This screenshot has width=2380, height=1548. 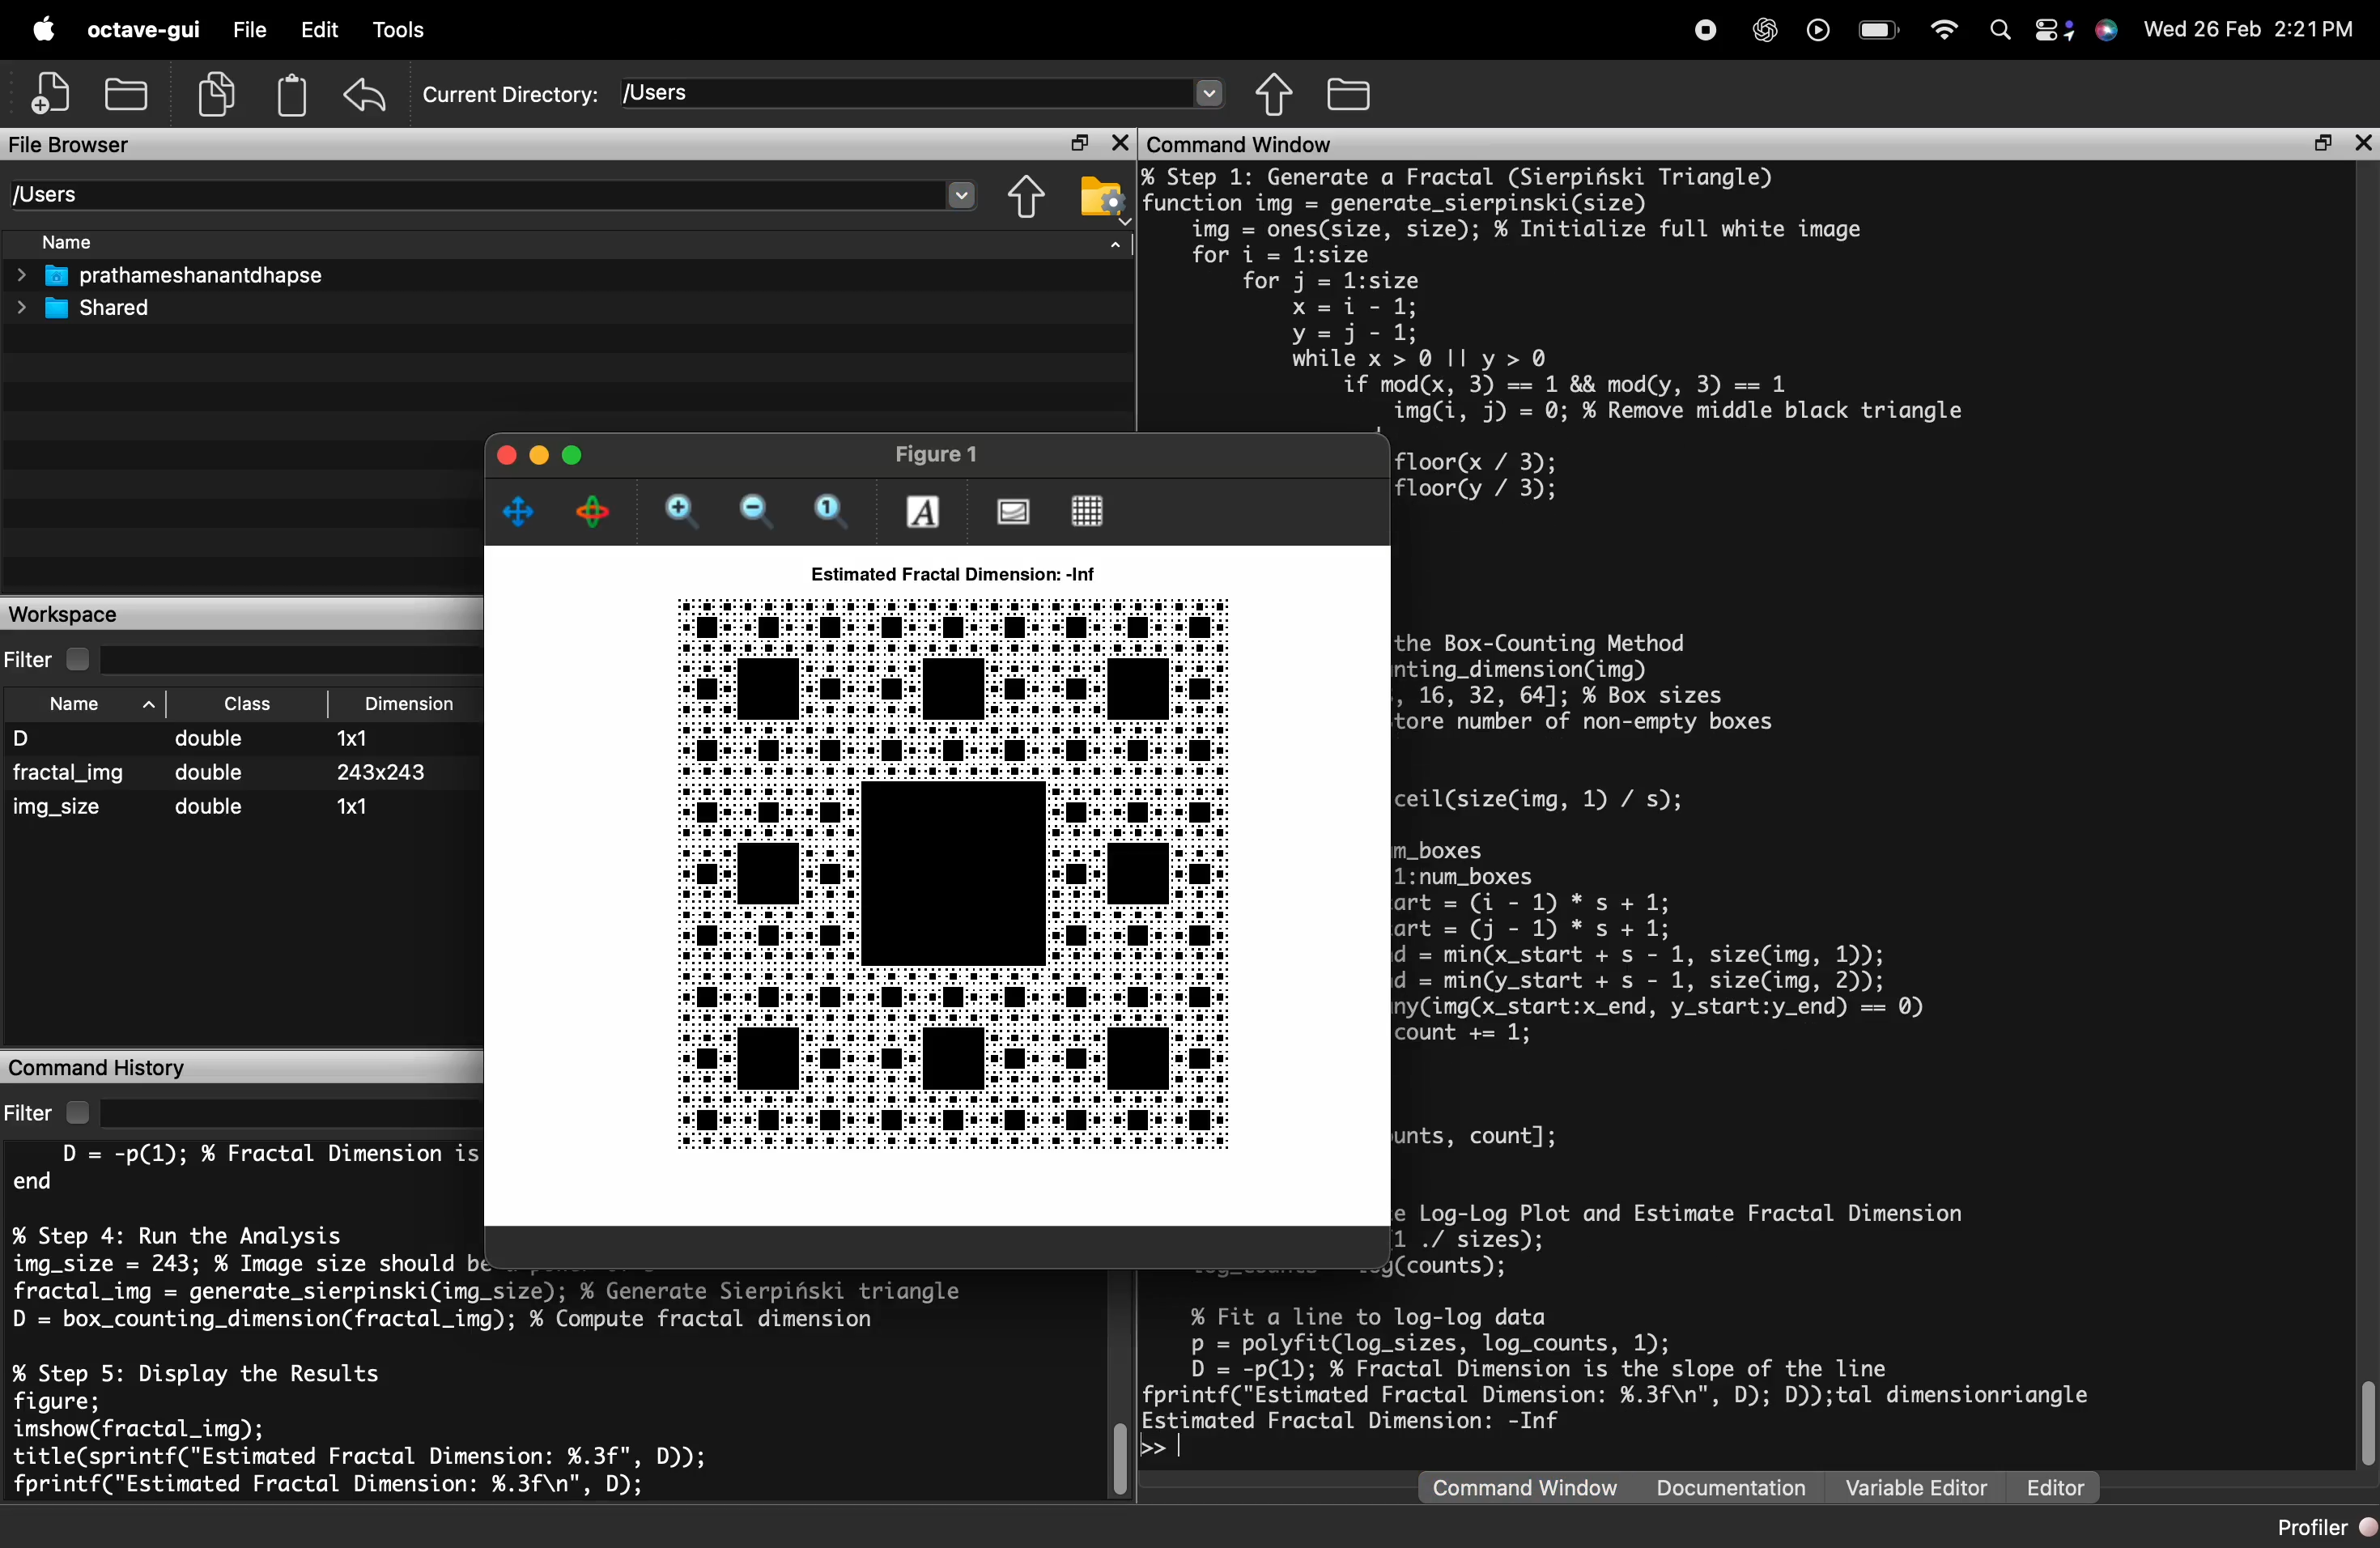 What do you see at coordinates (1918, 1488) in the screenshot?
I see `Variable Editor` at bounding box center [1918, 1488].